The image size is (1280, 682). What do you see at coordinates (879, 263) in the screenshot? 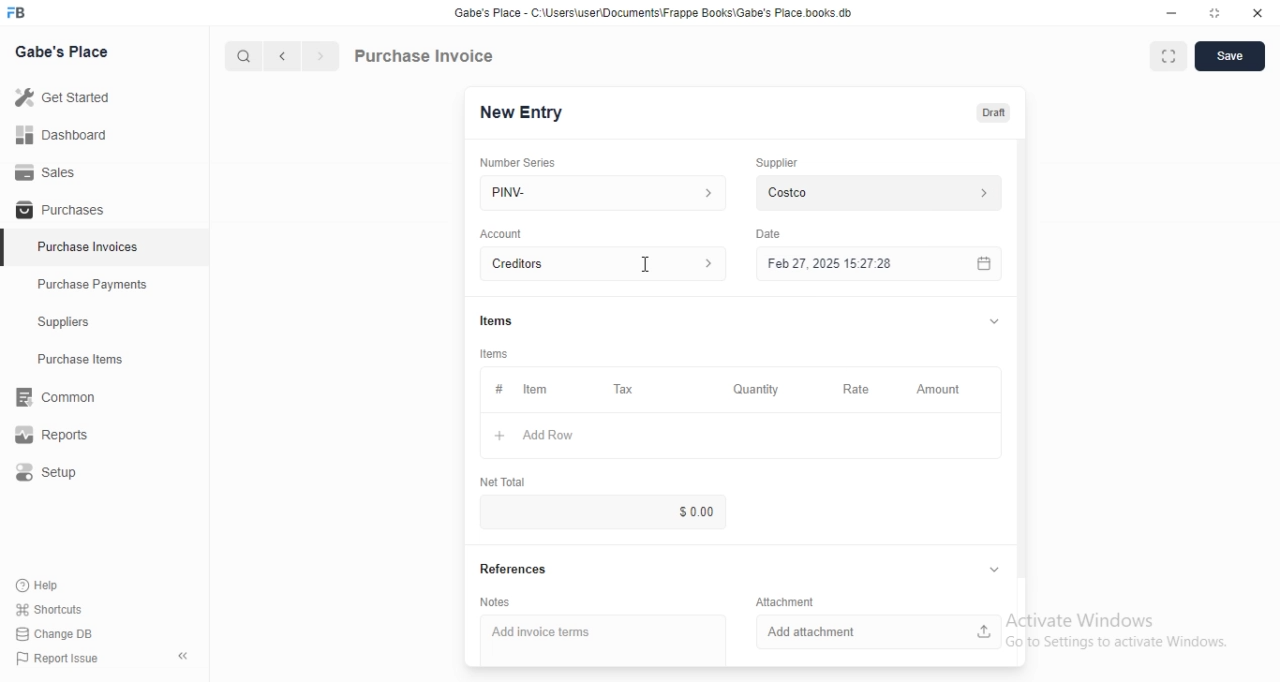
I see `Feb 27, 2025 15:27:28` at bounding box center [879, 263].